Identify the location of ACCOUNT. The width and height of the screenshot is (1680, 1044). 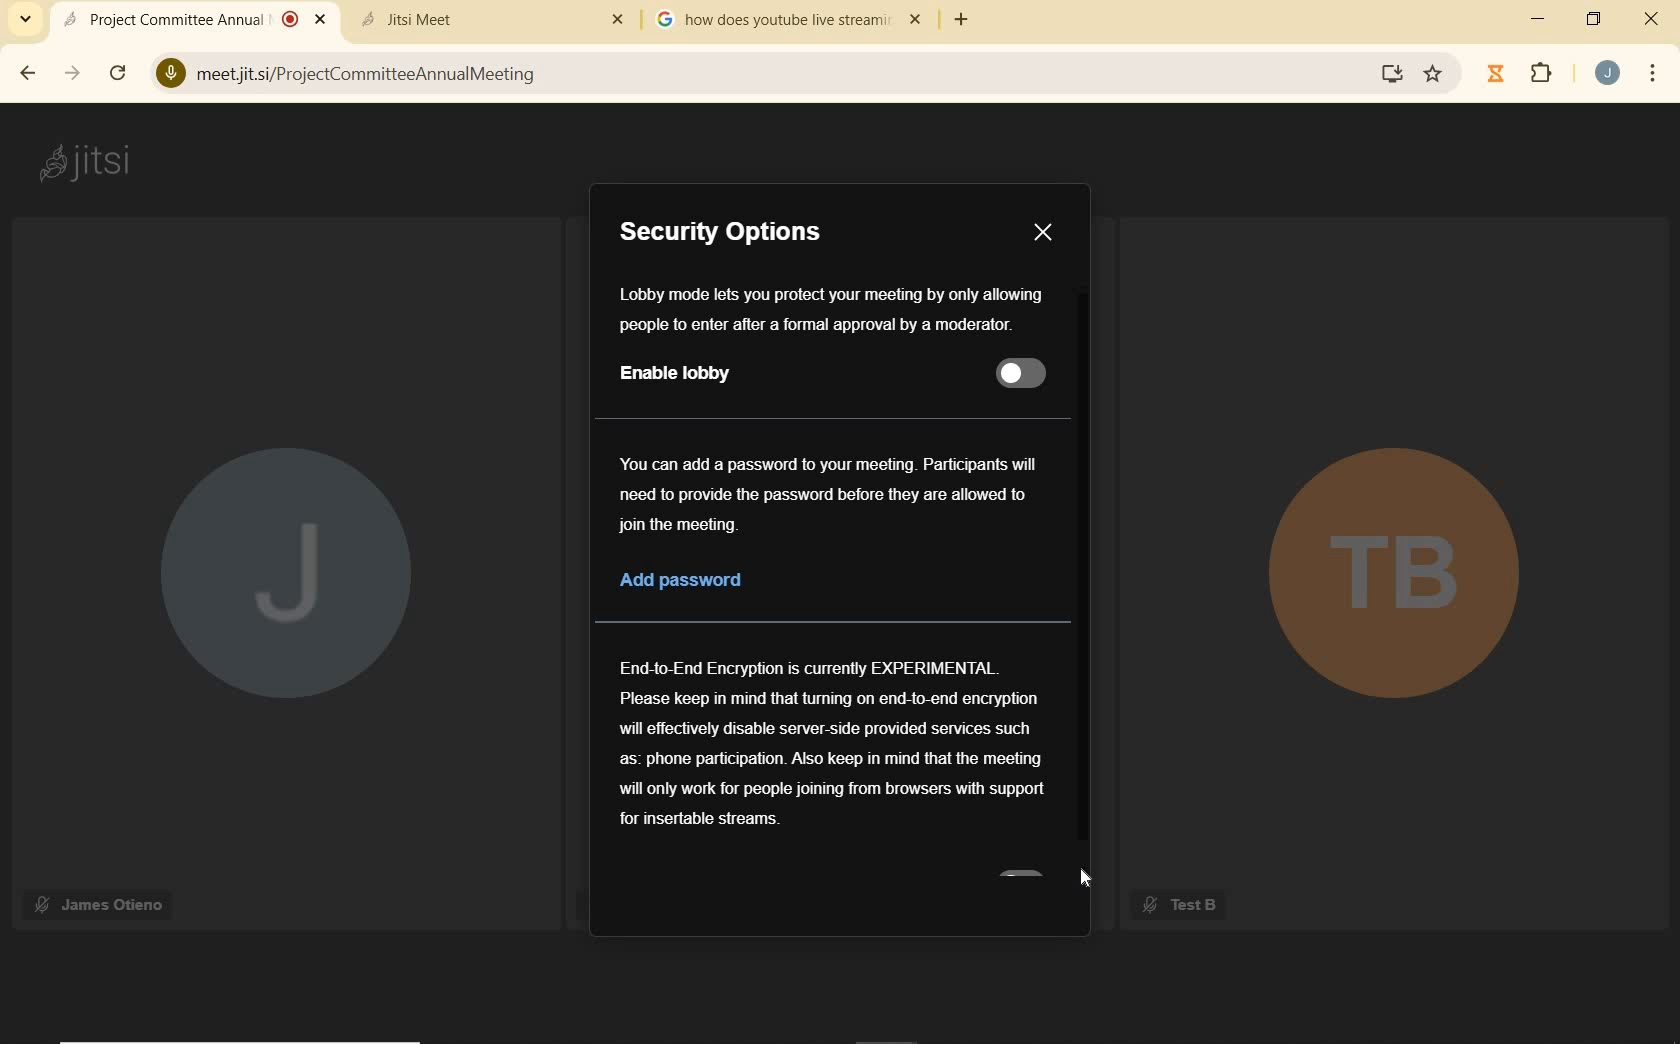
(1607, 72).